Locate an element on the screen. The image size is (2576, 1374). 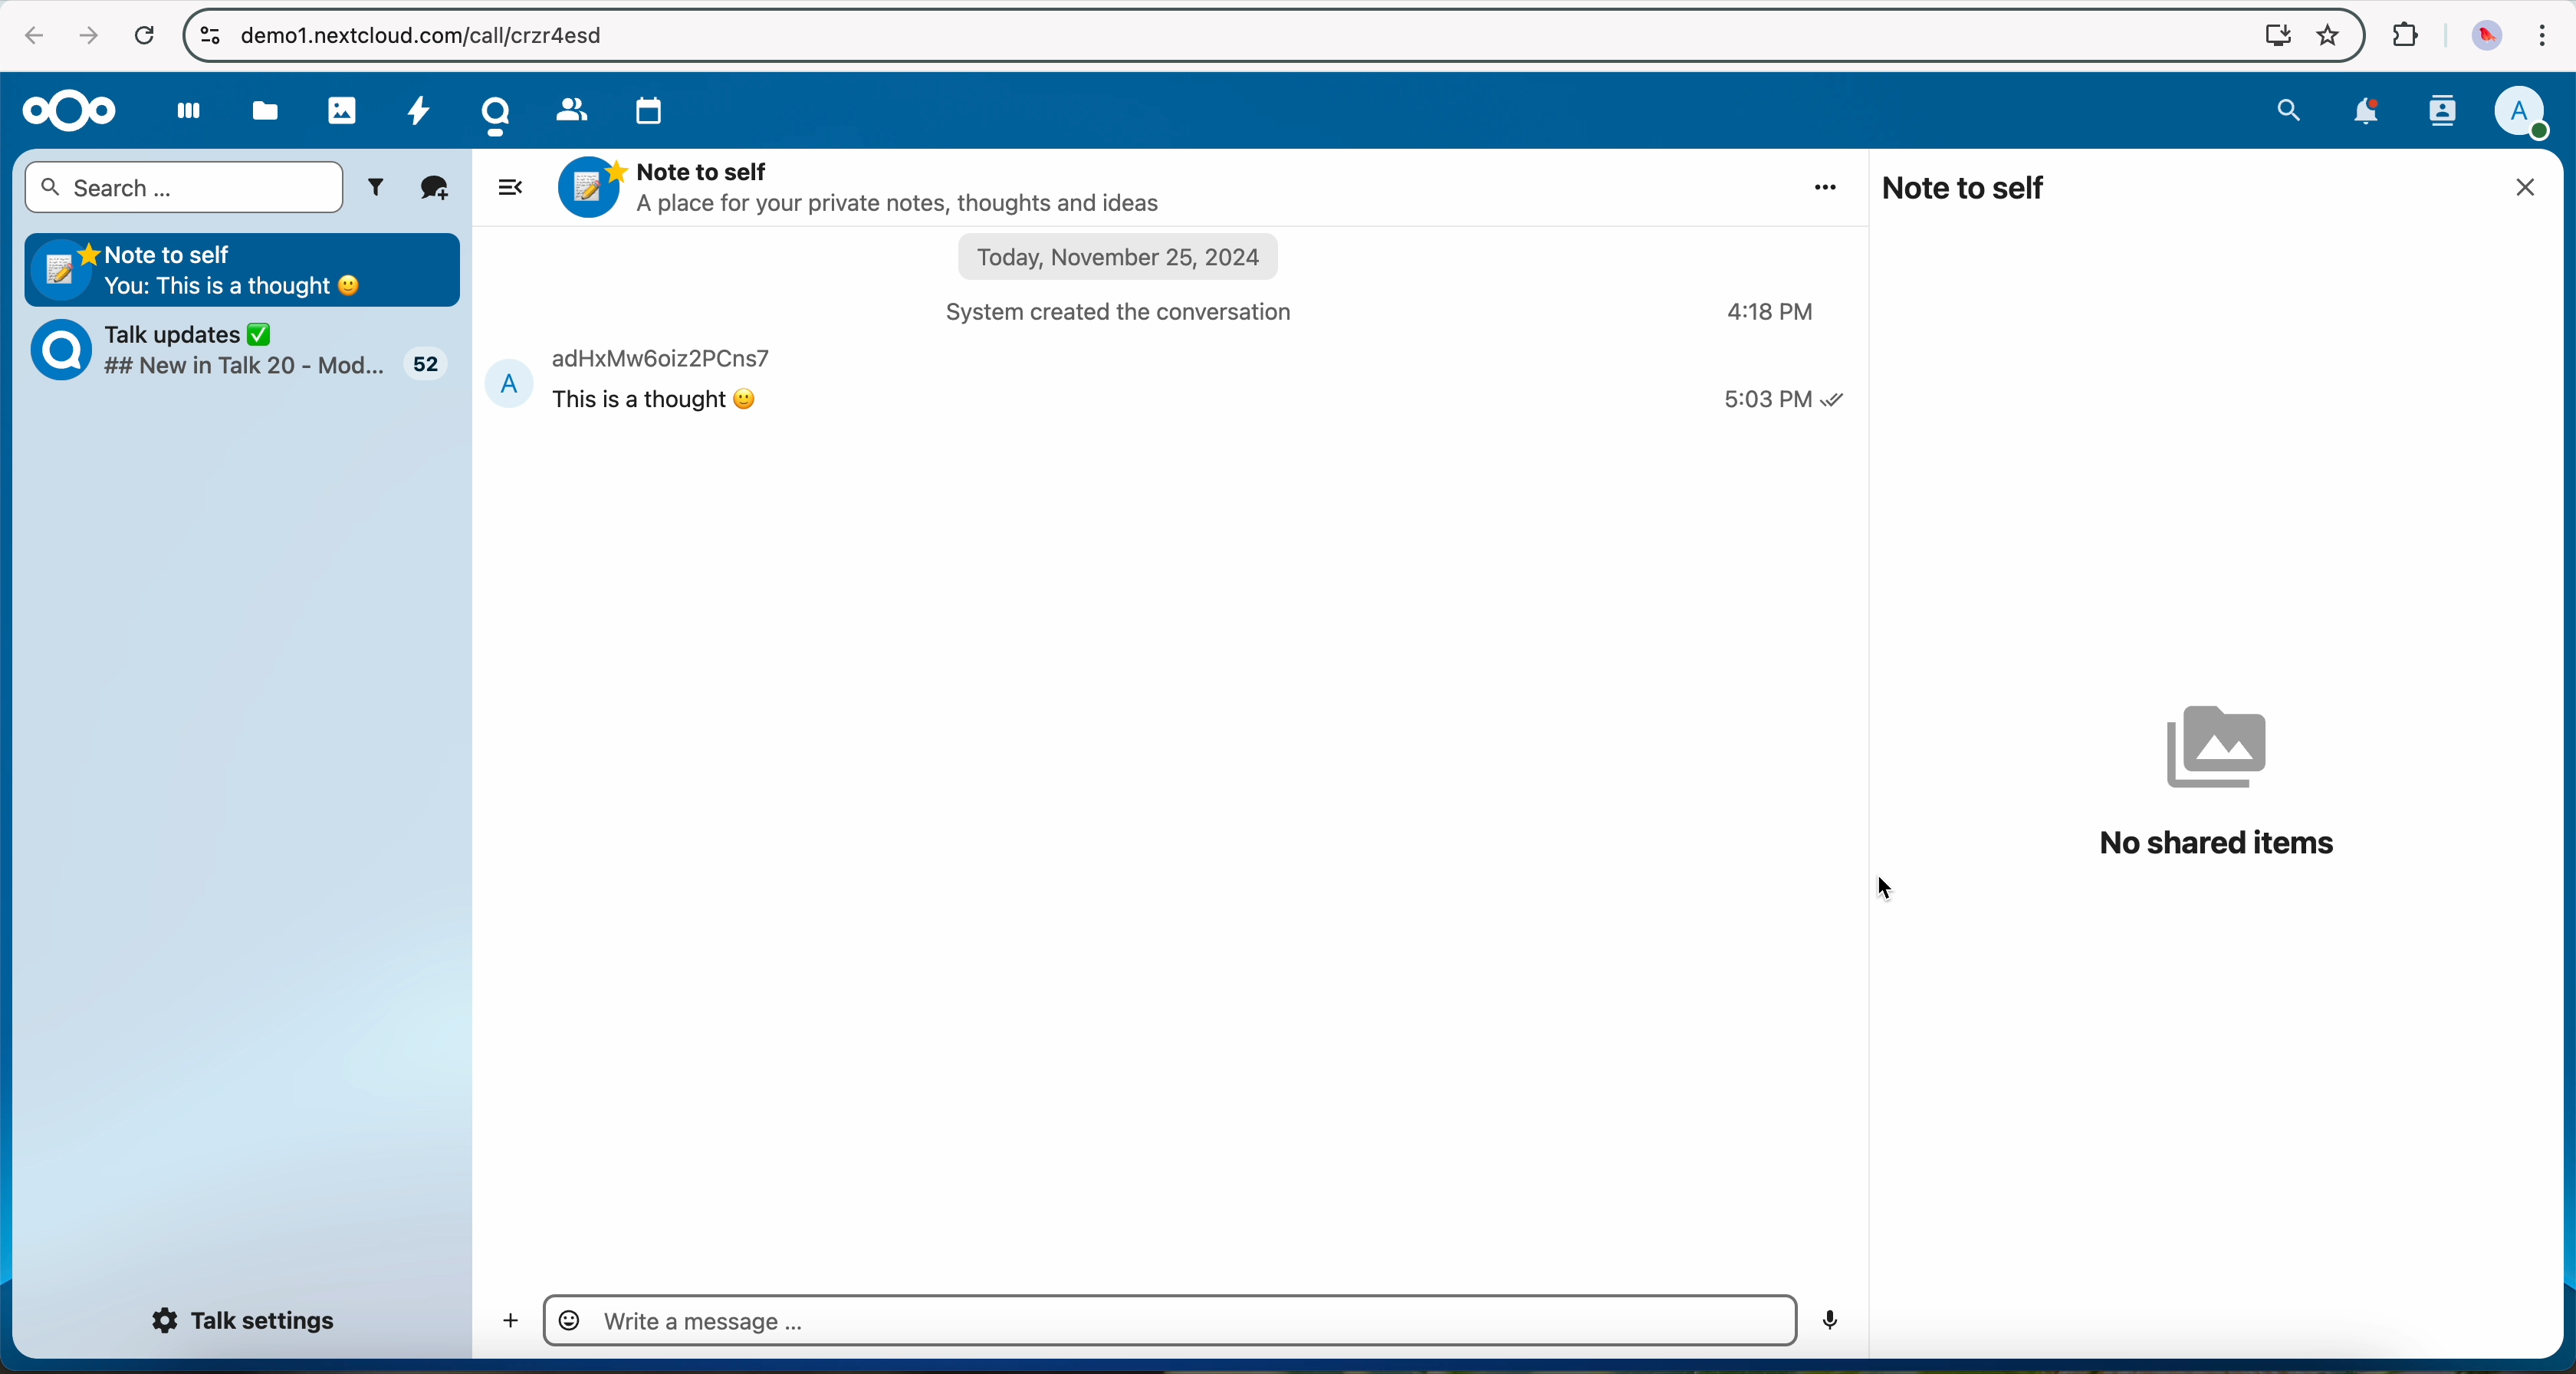
customize and control Google Chrome is located at coordinates (2544, 35).